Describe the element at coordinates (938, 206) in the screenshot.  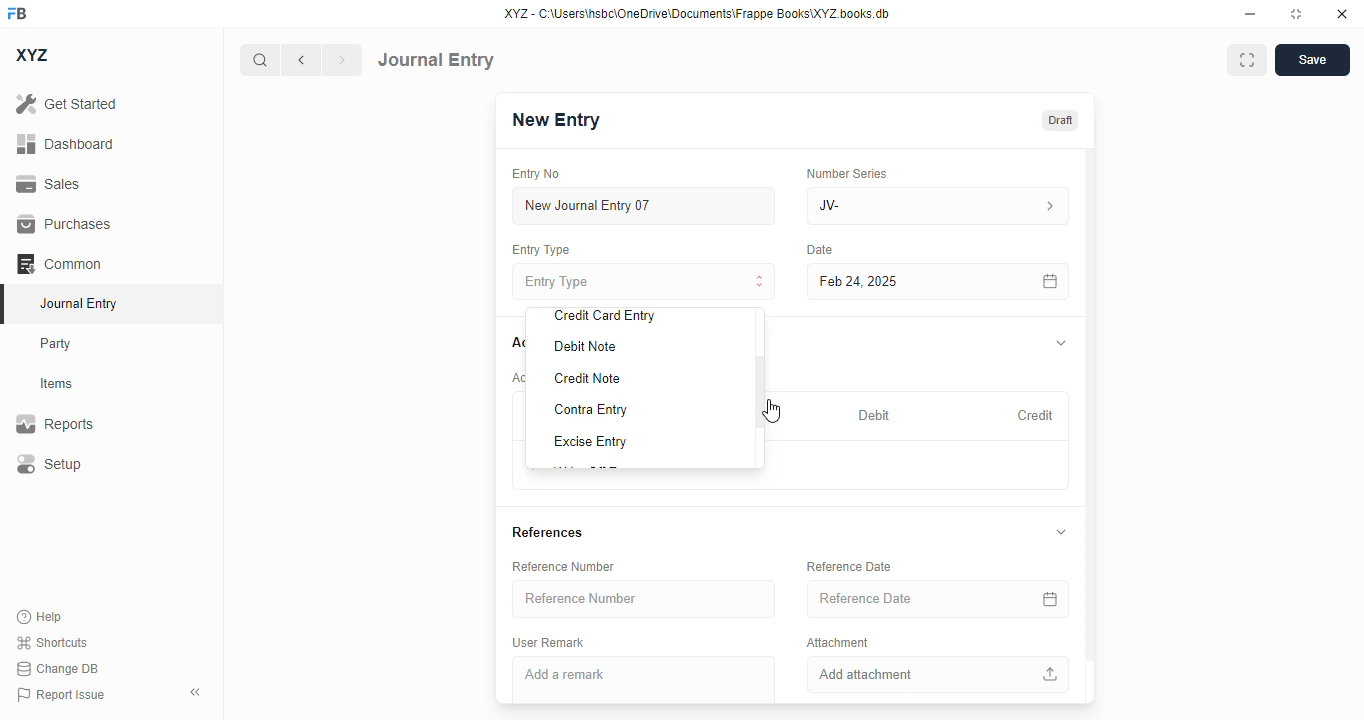
I see `JV-` at that location.